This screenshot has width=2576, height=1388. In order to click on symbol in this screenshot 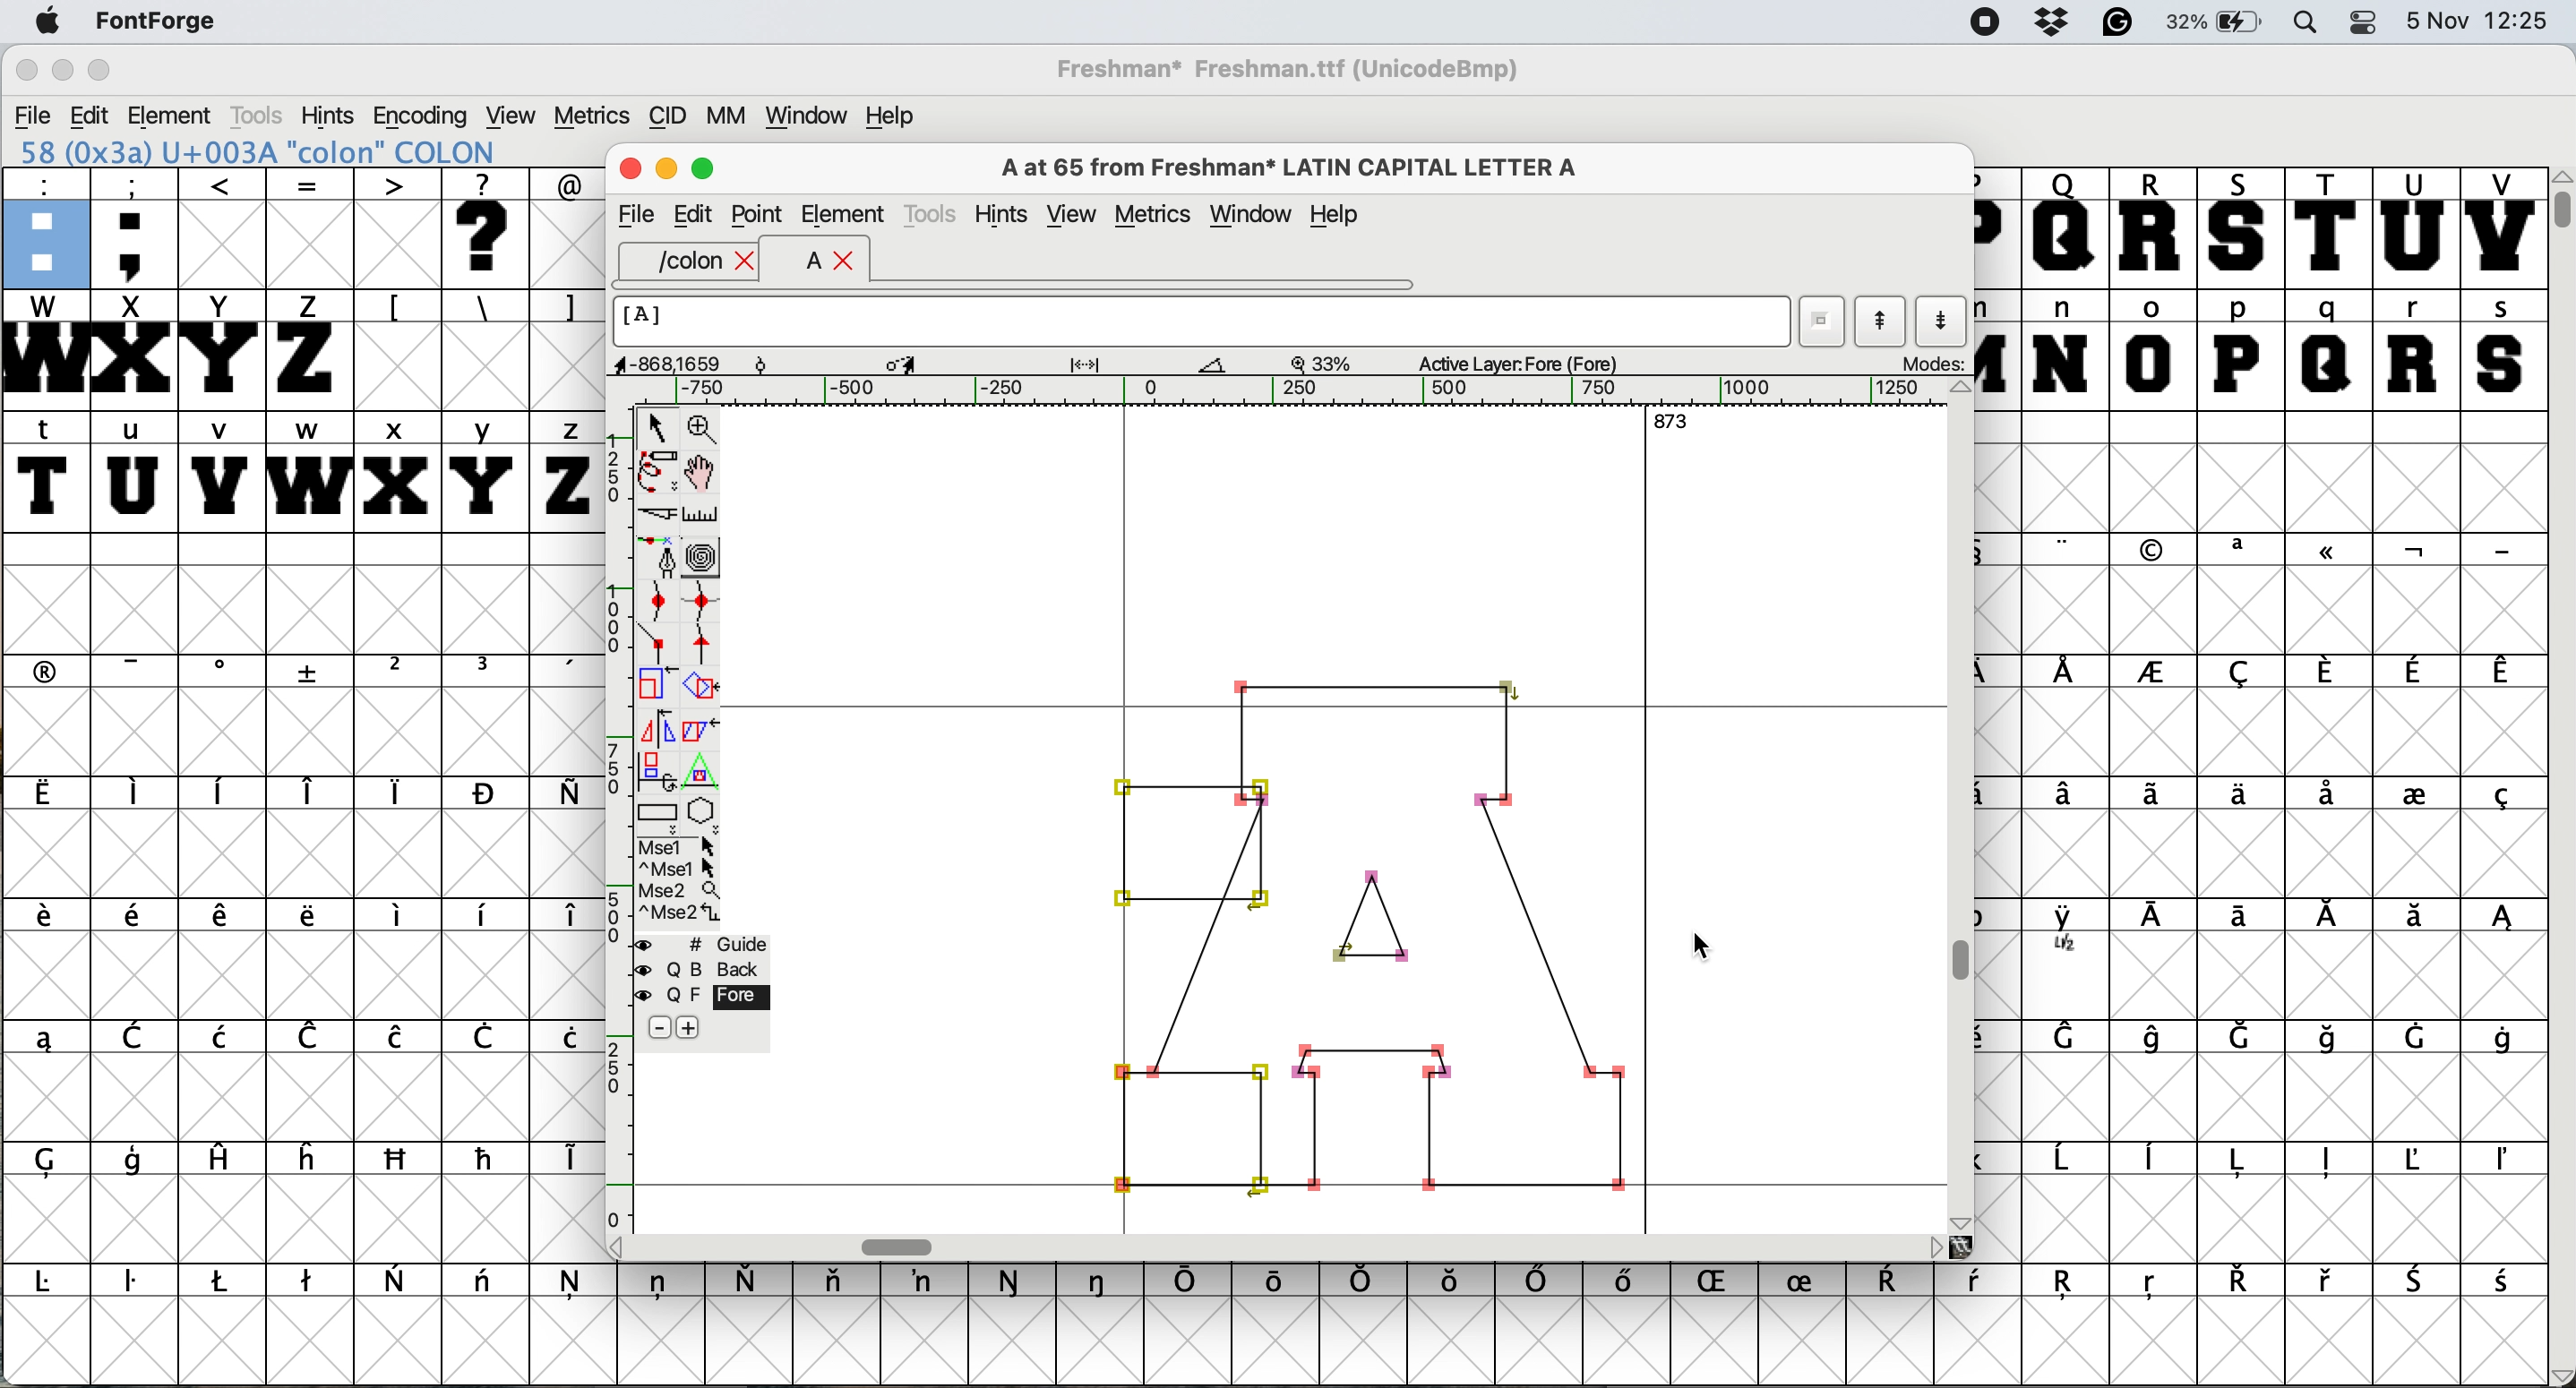, I will do `click(2247, 1035)`.